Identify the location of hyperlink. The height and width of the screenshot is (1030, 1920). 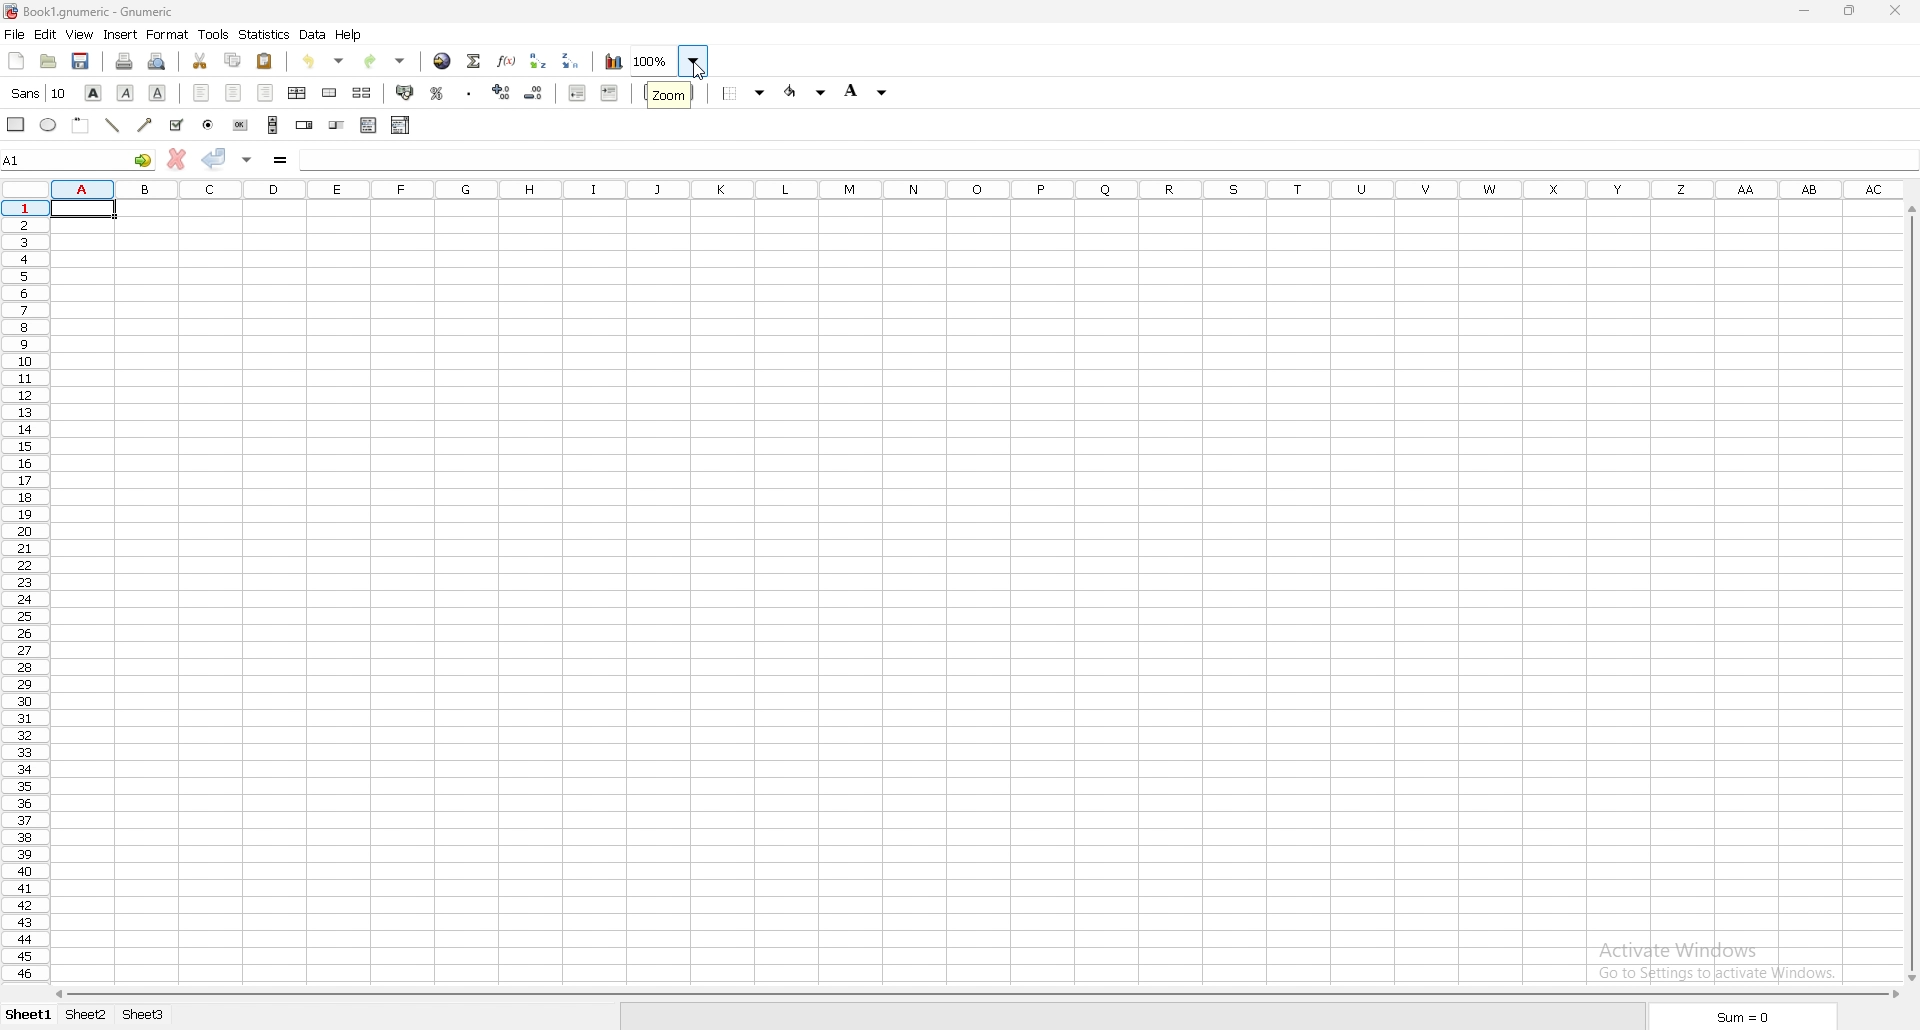
(443, 59).